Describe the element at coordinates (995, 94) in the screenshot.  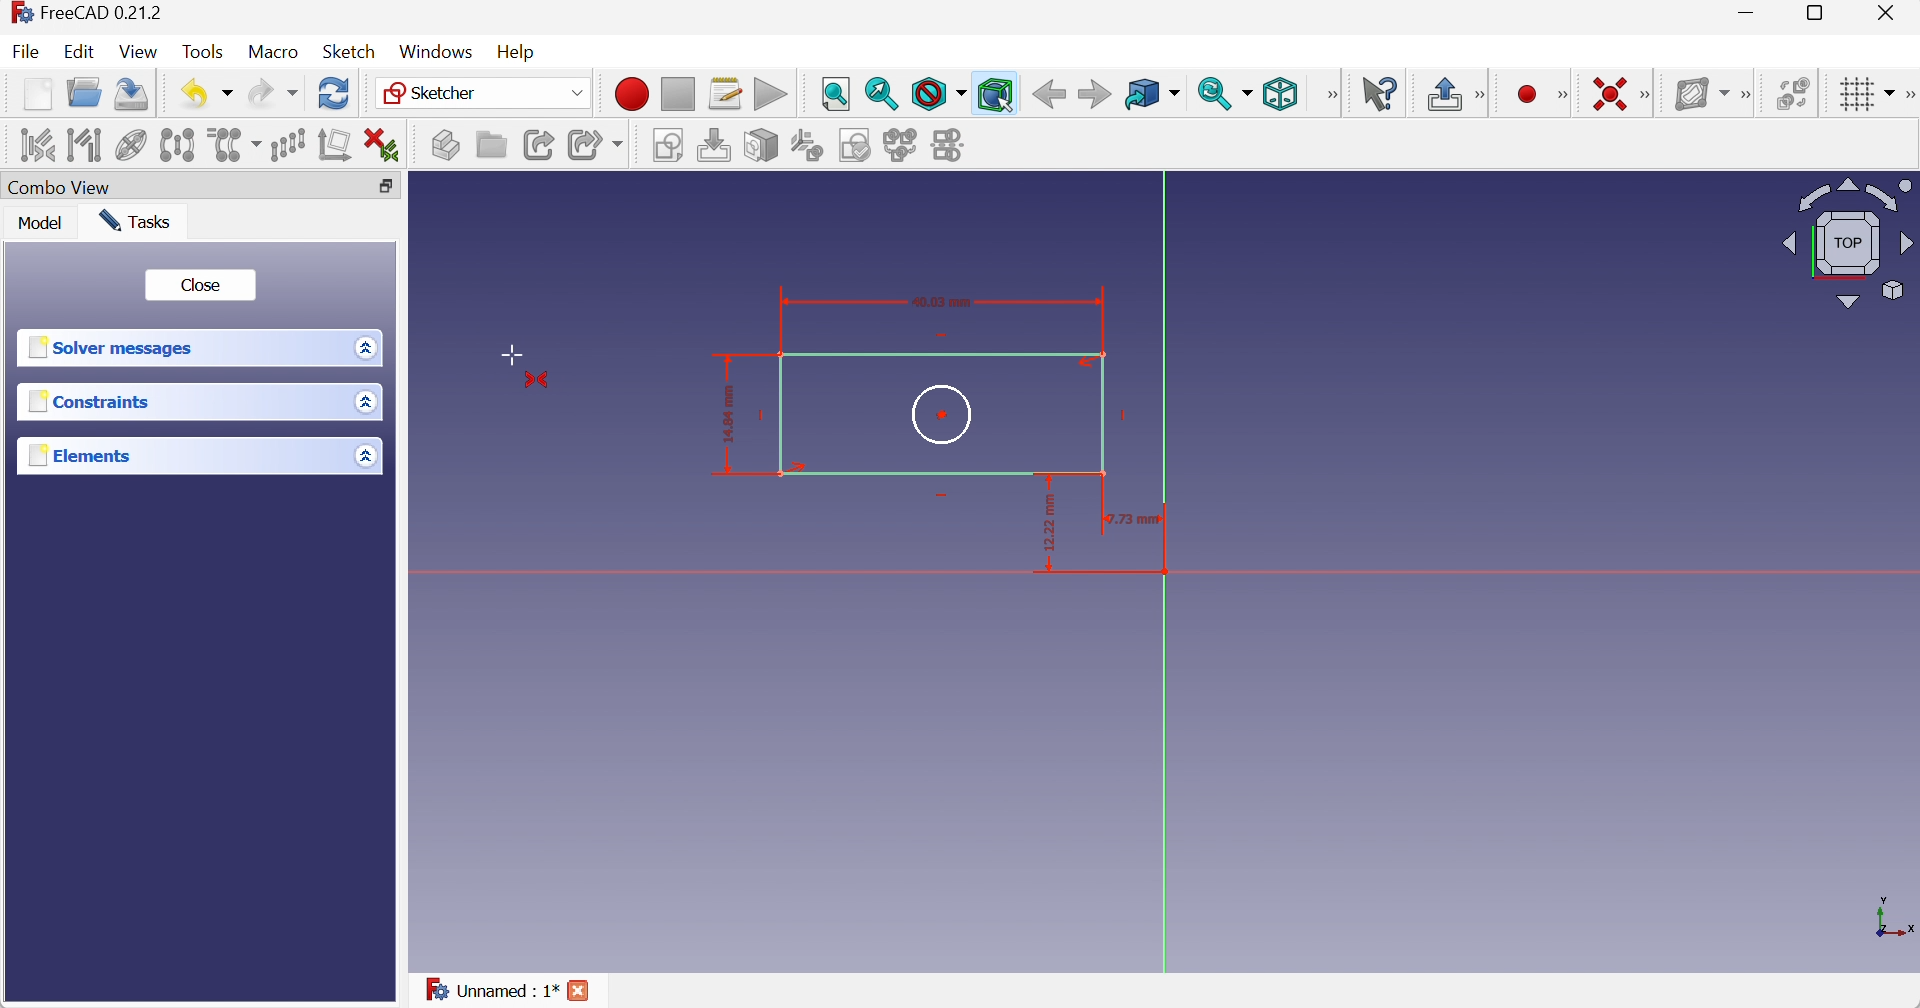
I see `Bounding box` at that location.